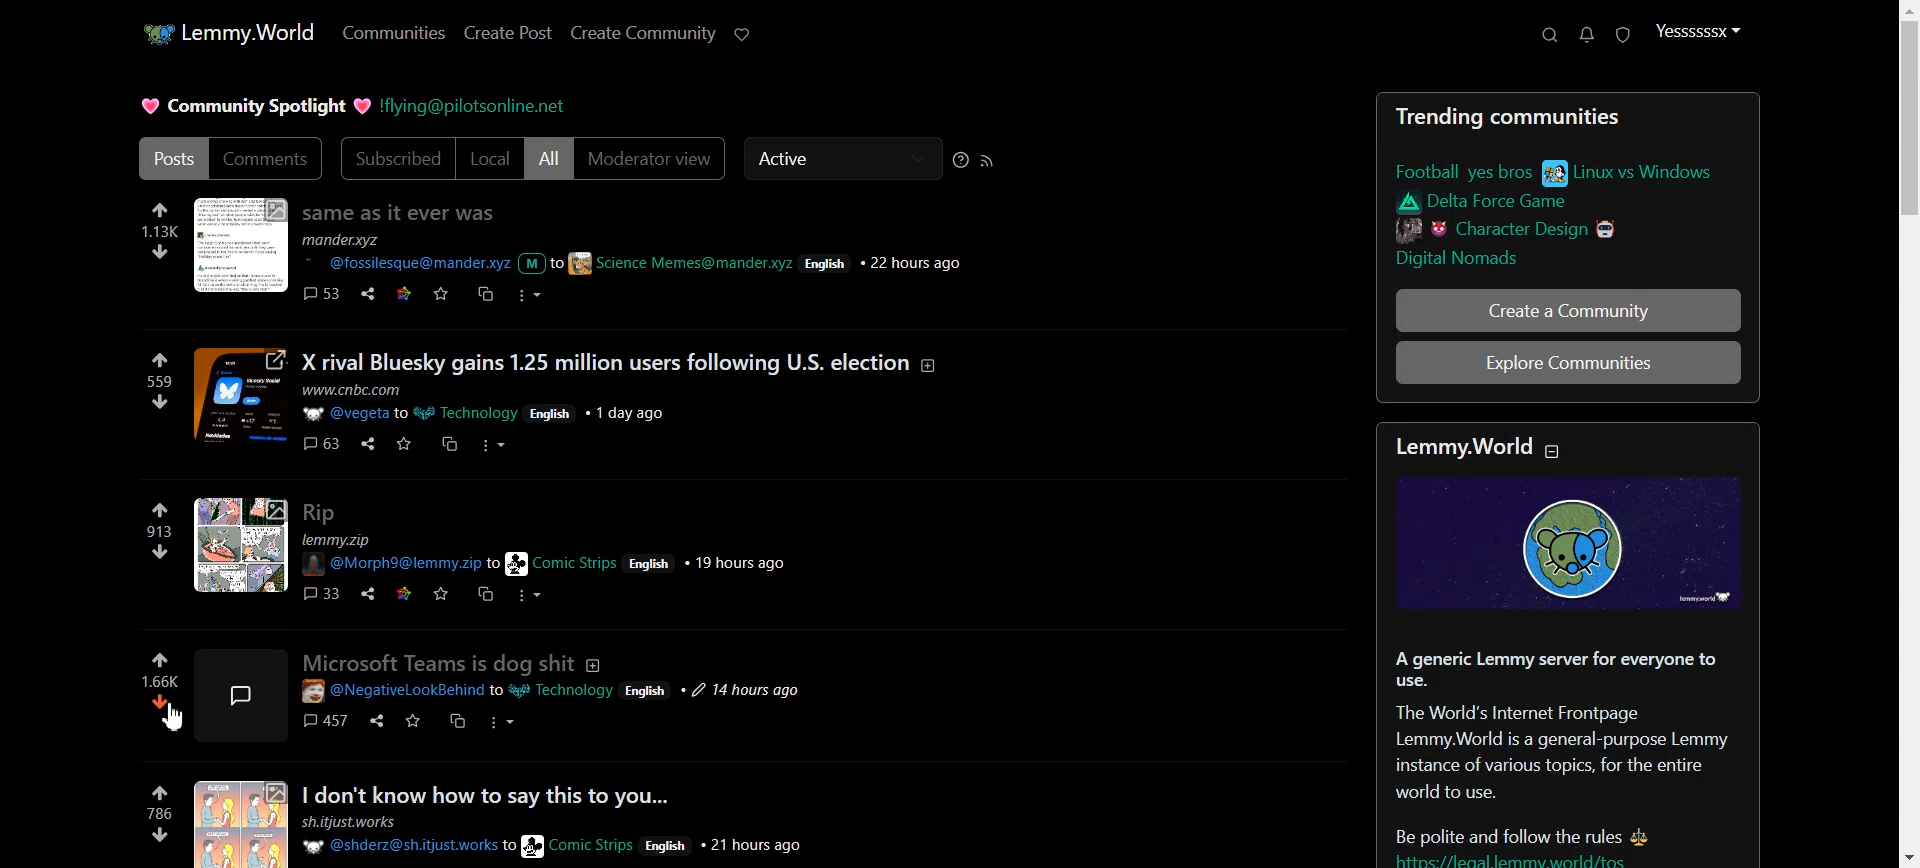 The width and height of the screenshot is (1920, 868). Describe the element at coordinates (675, 255) in the screenshot. I see `post details` at that location.